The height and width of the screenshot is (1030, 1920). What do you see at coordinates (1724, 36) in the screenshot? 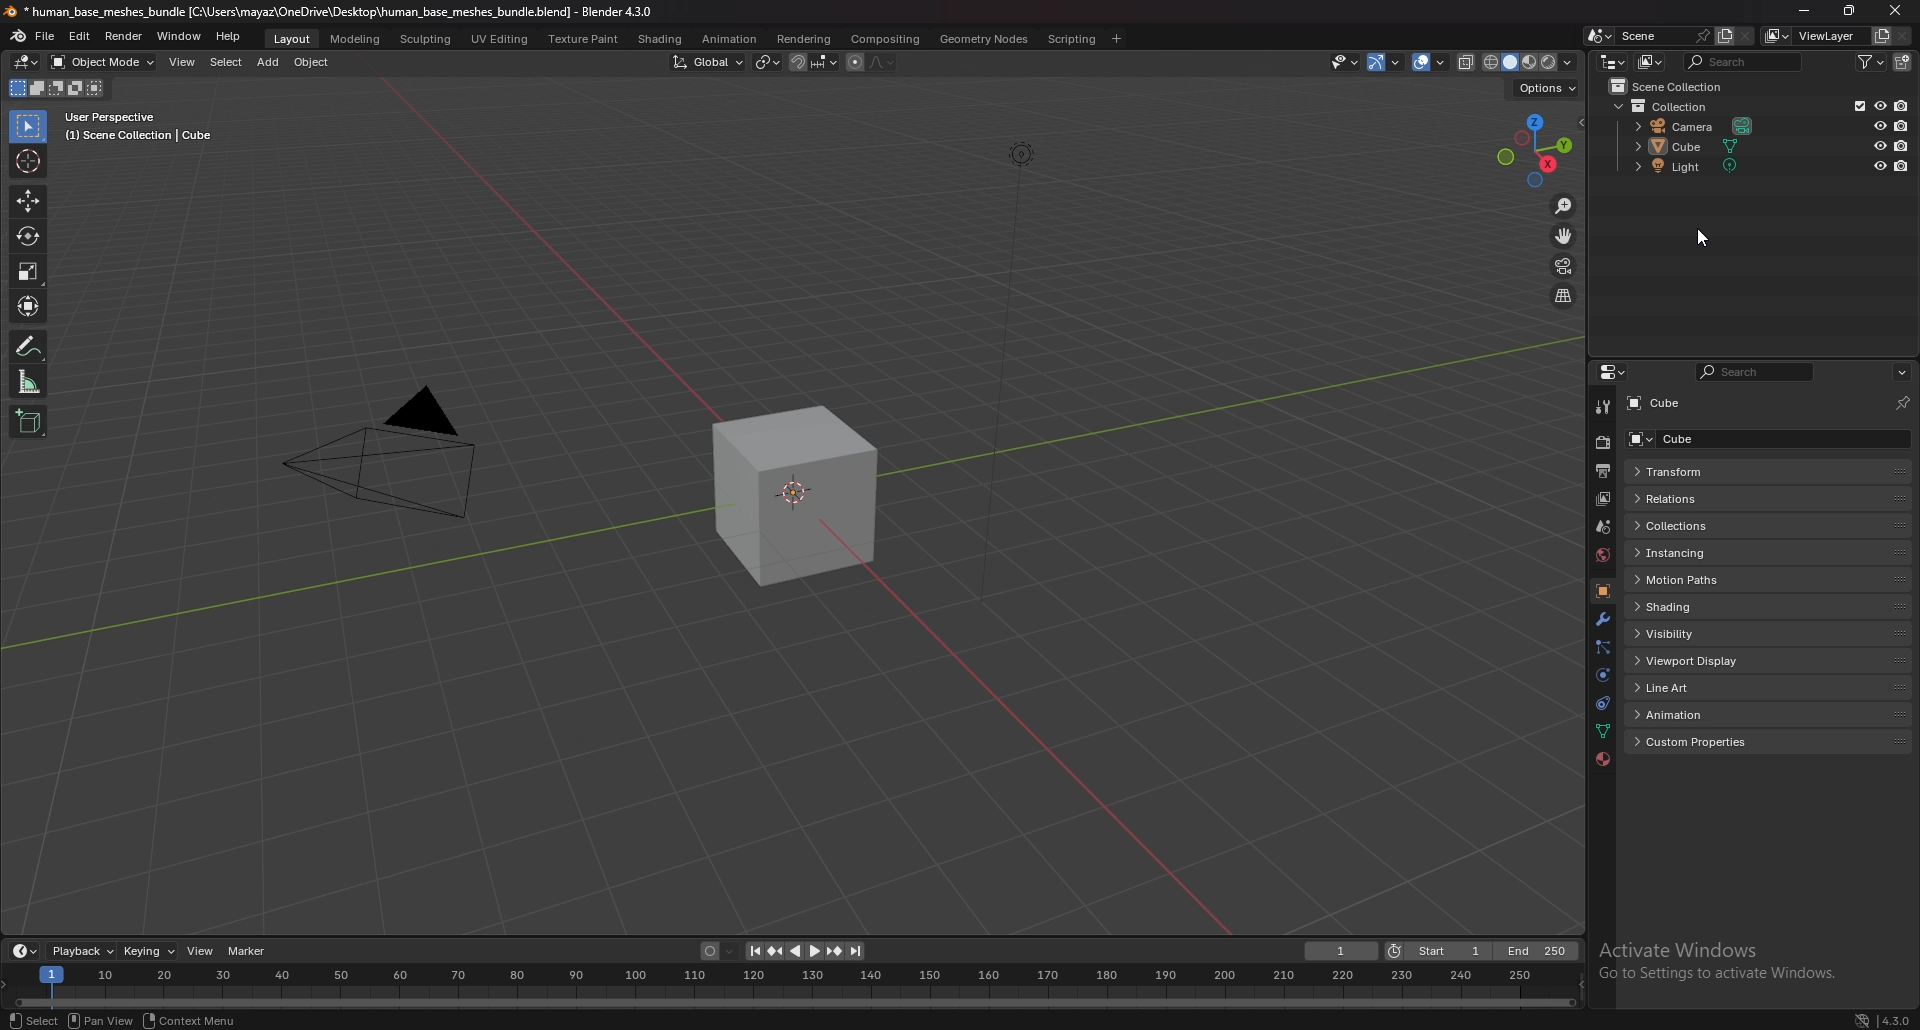
I see `add scene` at bounding box center [1724, 36].